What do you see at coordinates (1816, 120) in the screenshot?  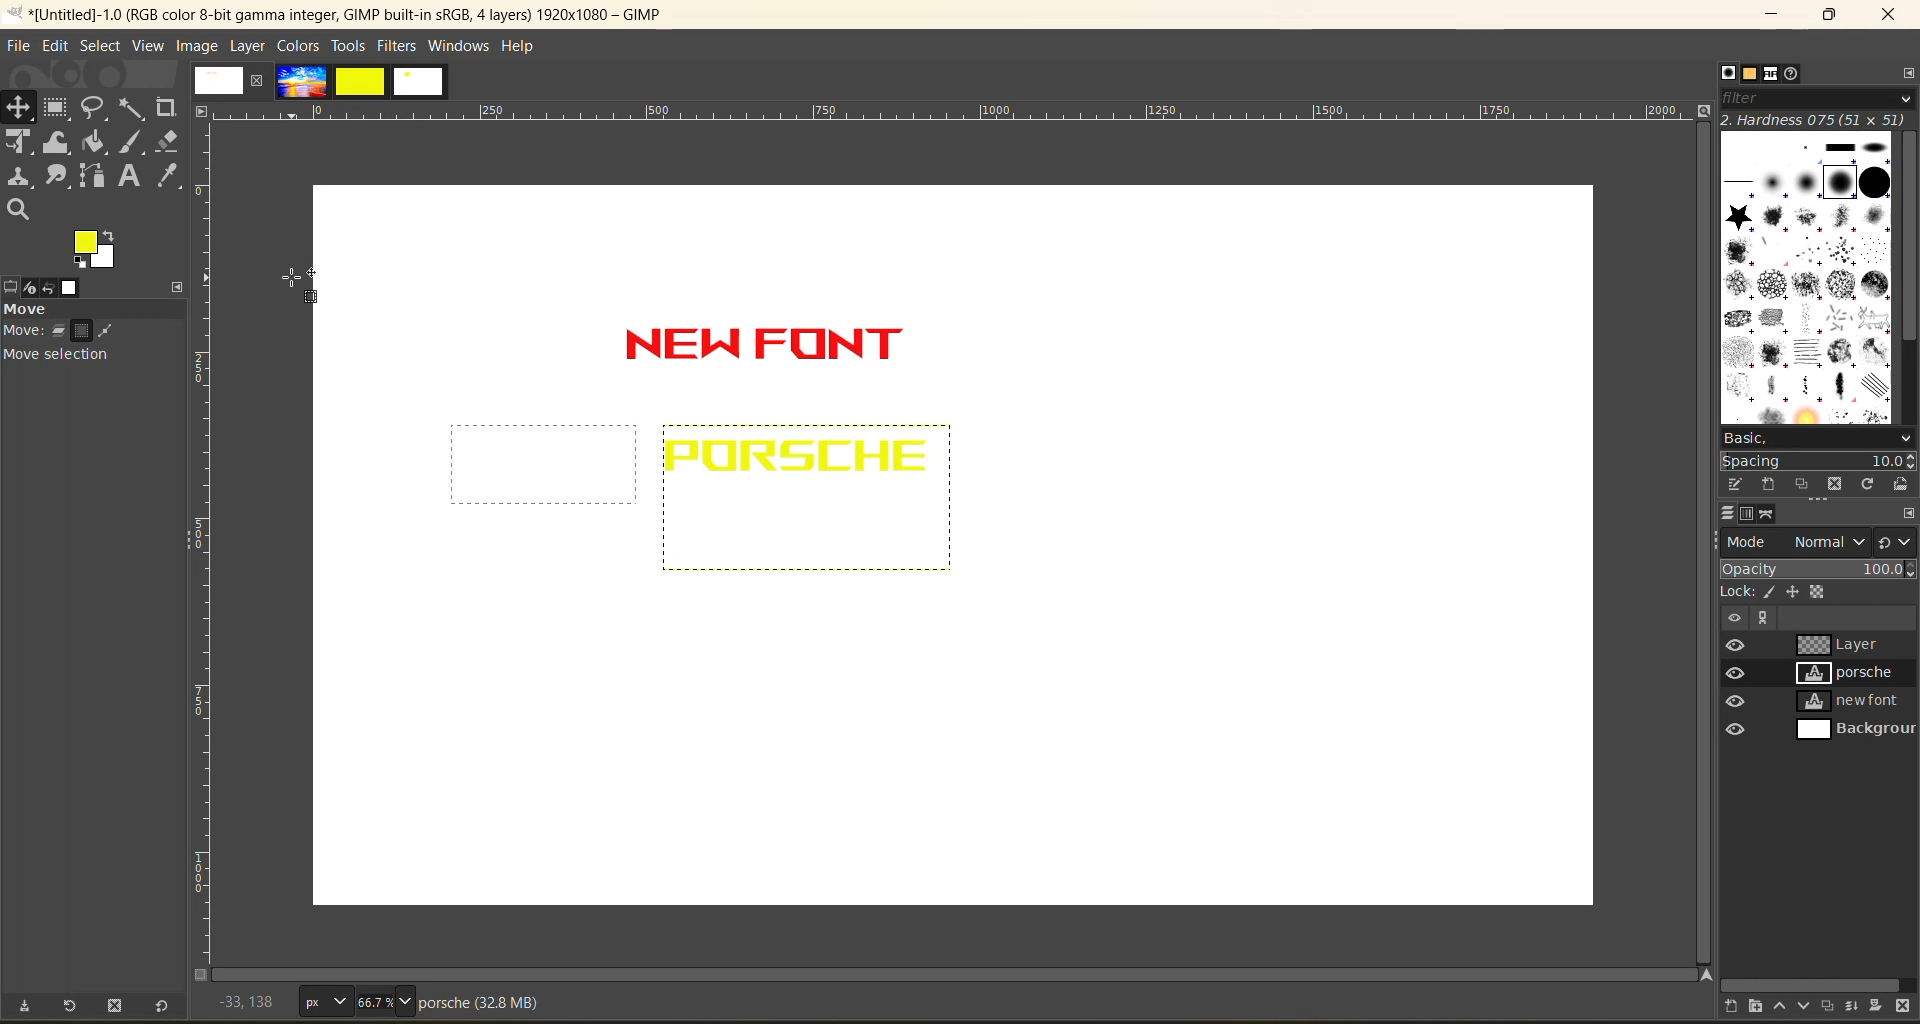 I see `hardness` at bounding box center [1816, 120].